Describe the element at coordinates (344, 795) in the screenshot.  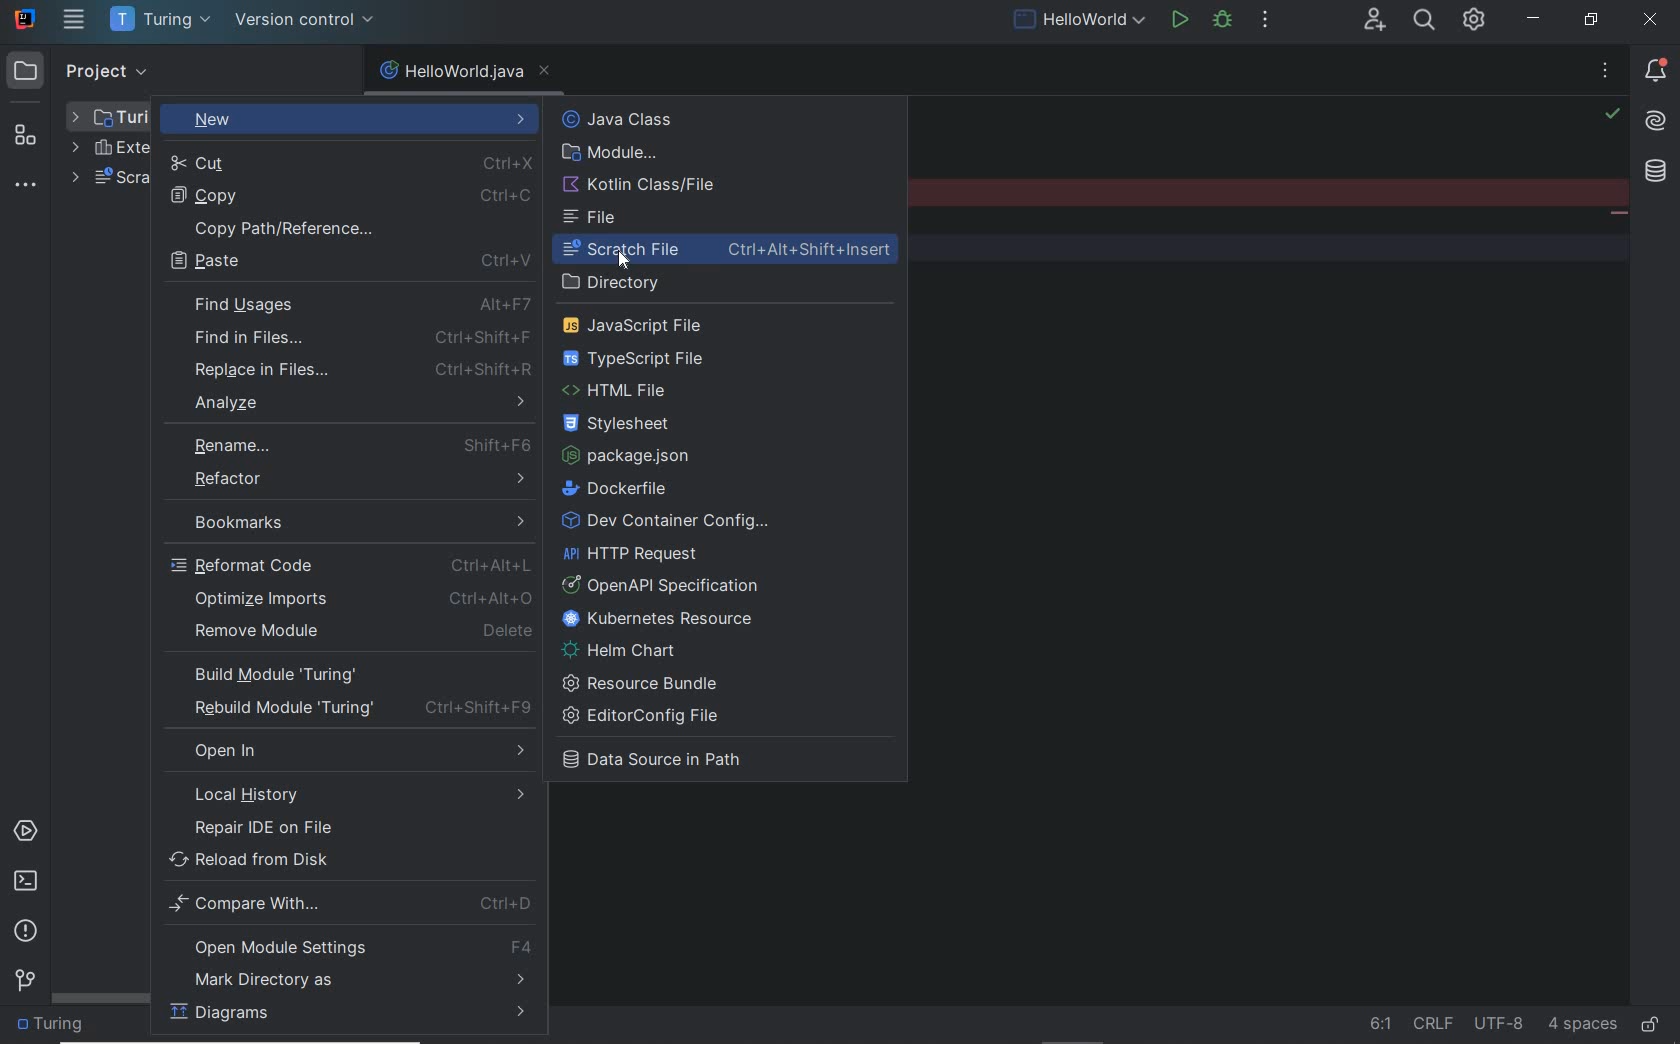
I see `local history` at that location.